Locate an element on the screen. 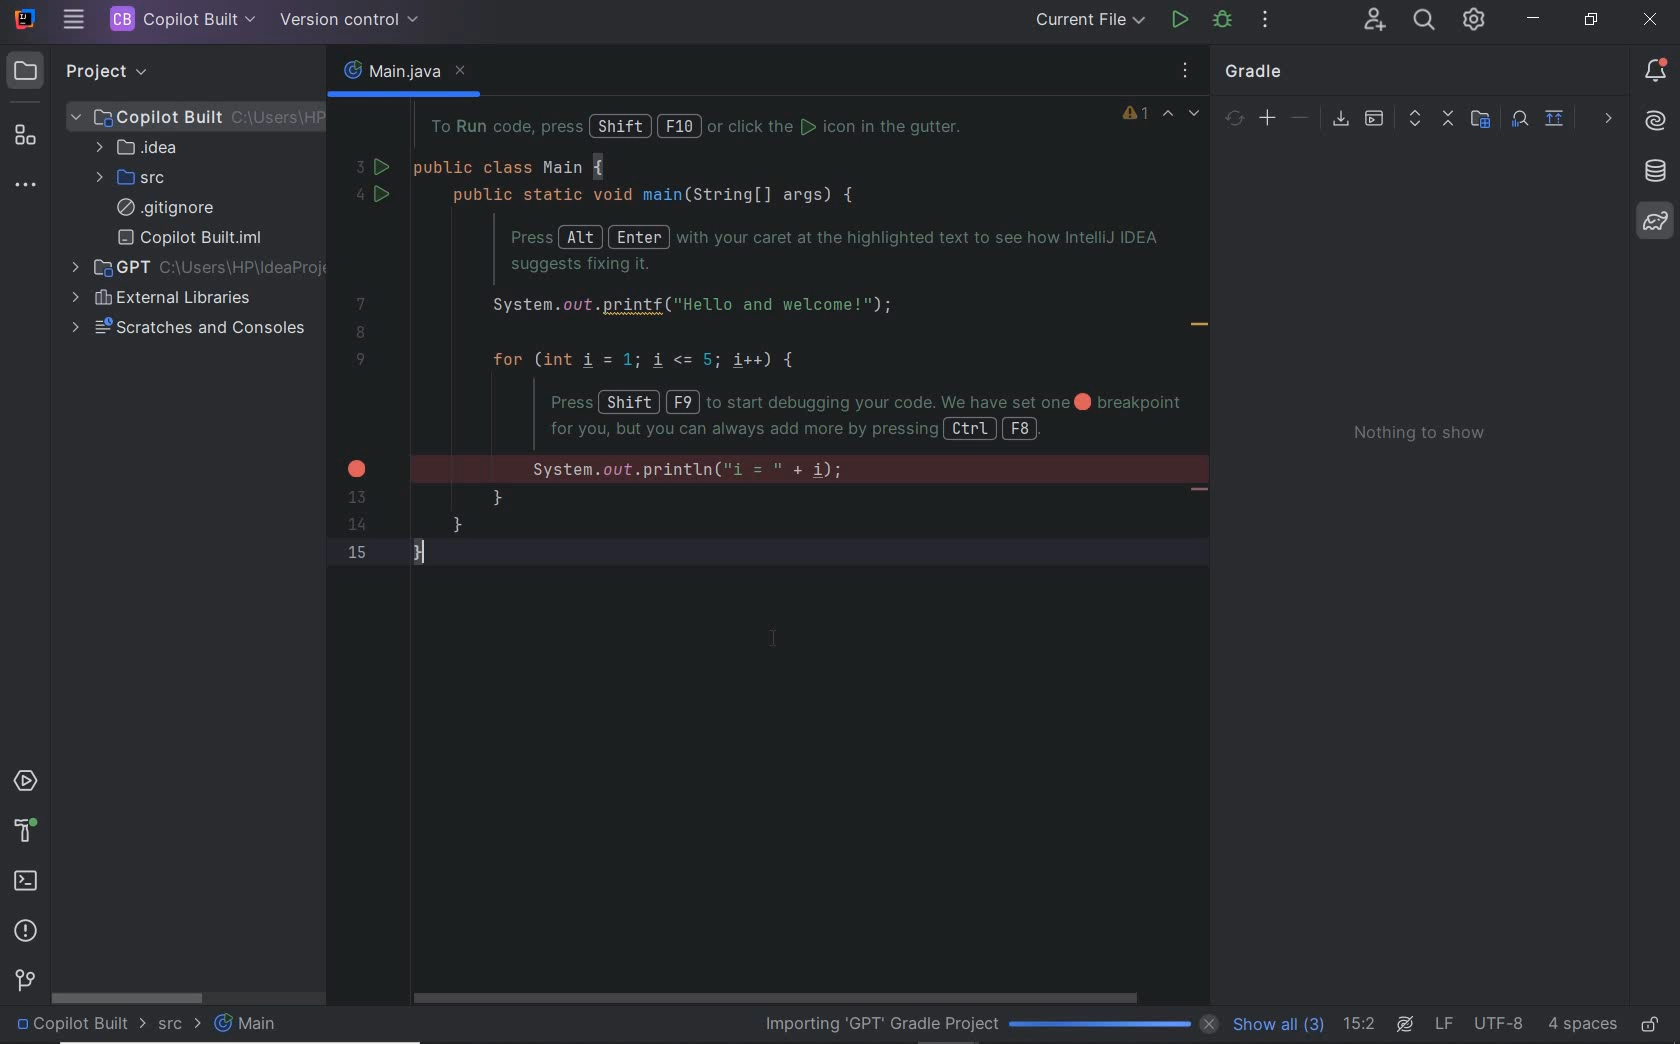  AI Assistant is located at coordinates (1654, 121).